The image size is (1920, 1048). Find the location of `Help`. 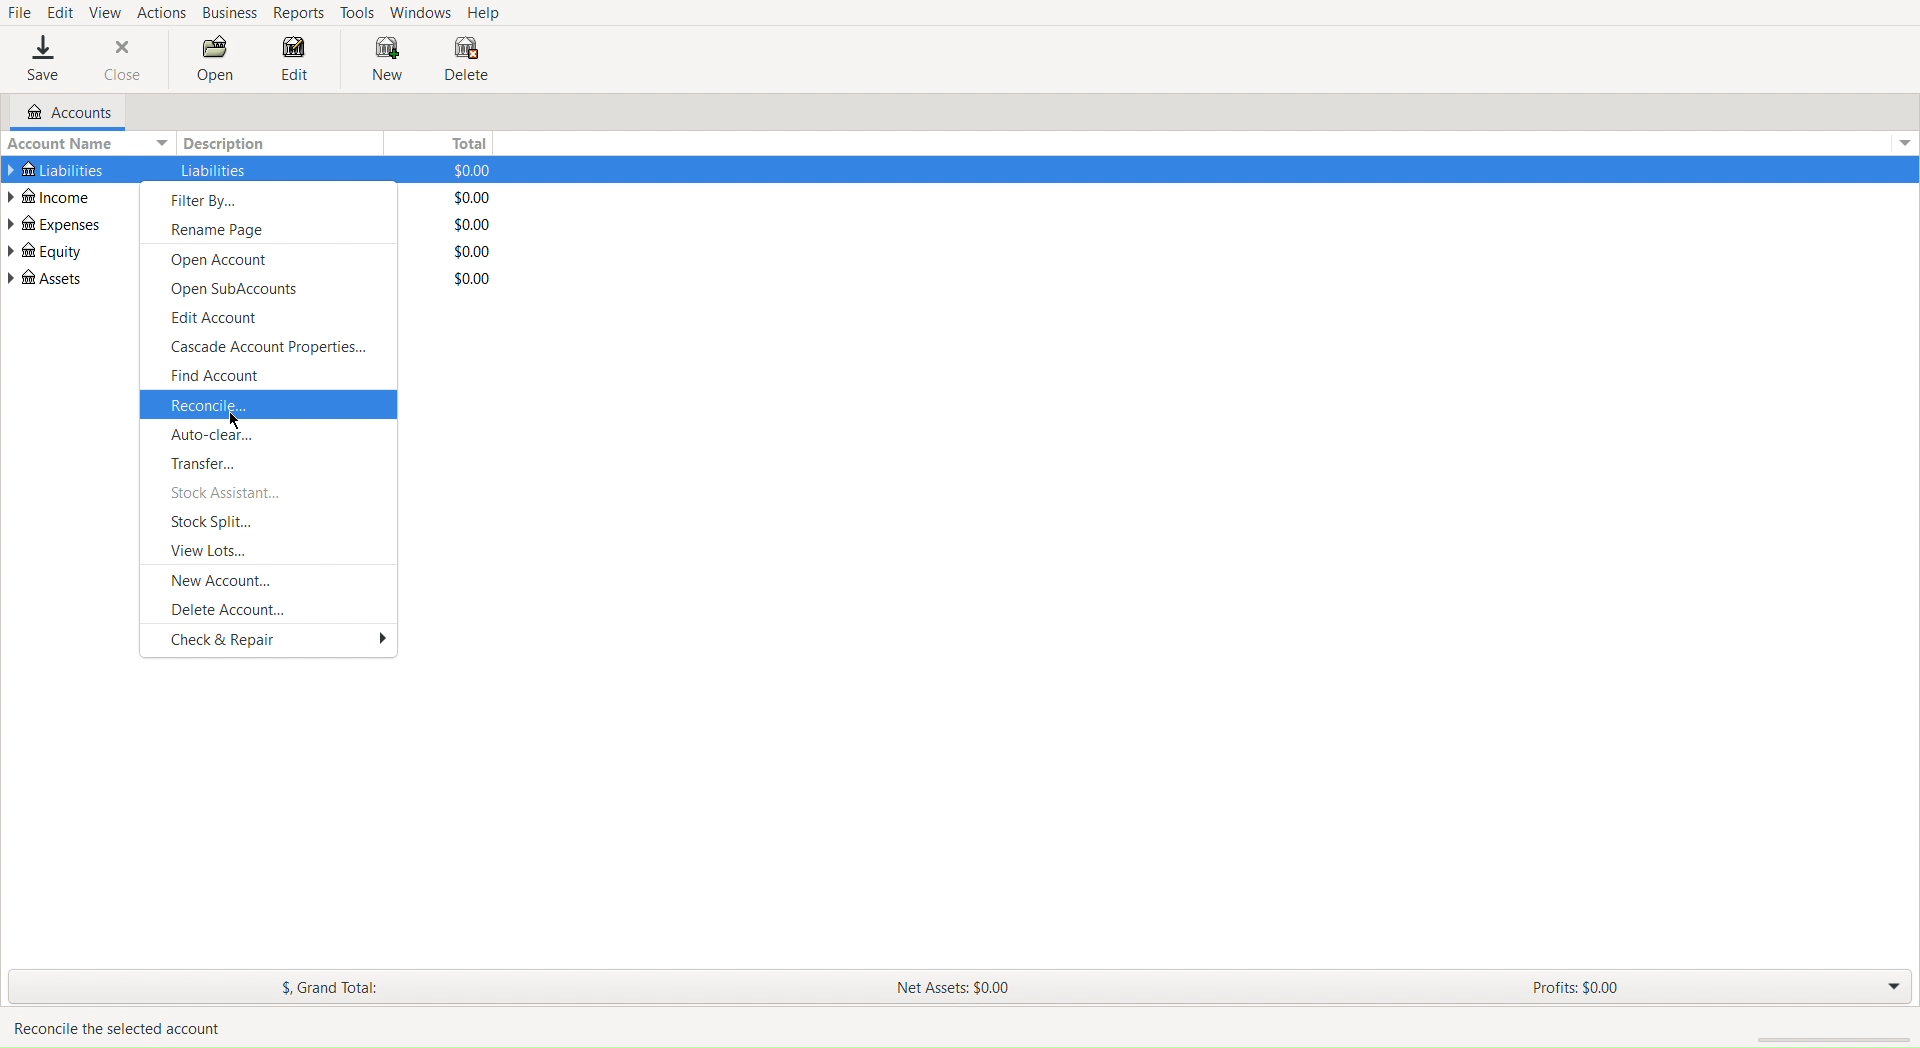

Help is located at coordinates (493, 13).